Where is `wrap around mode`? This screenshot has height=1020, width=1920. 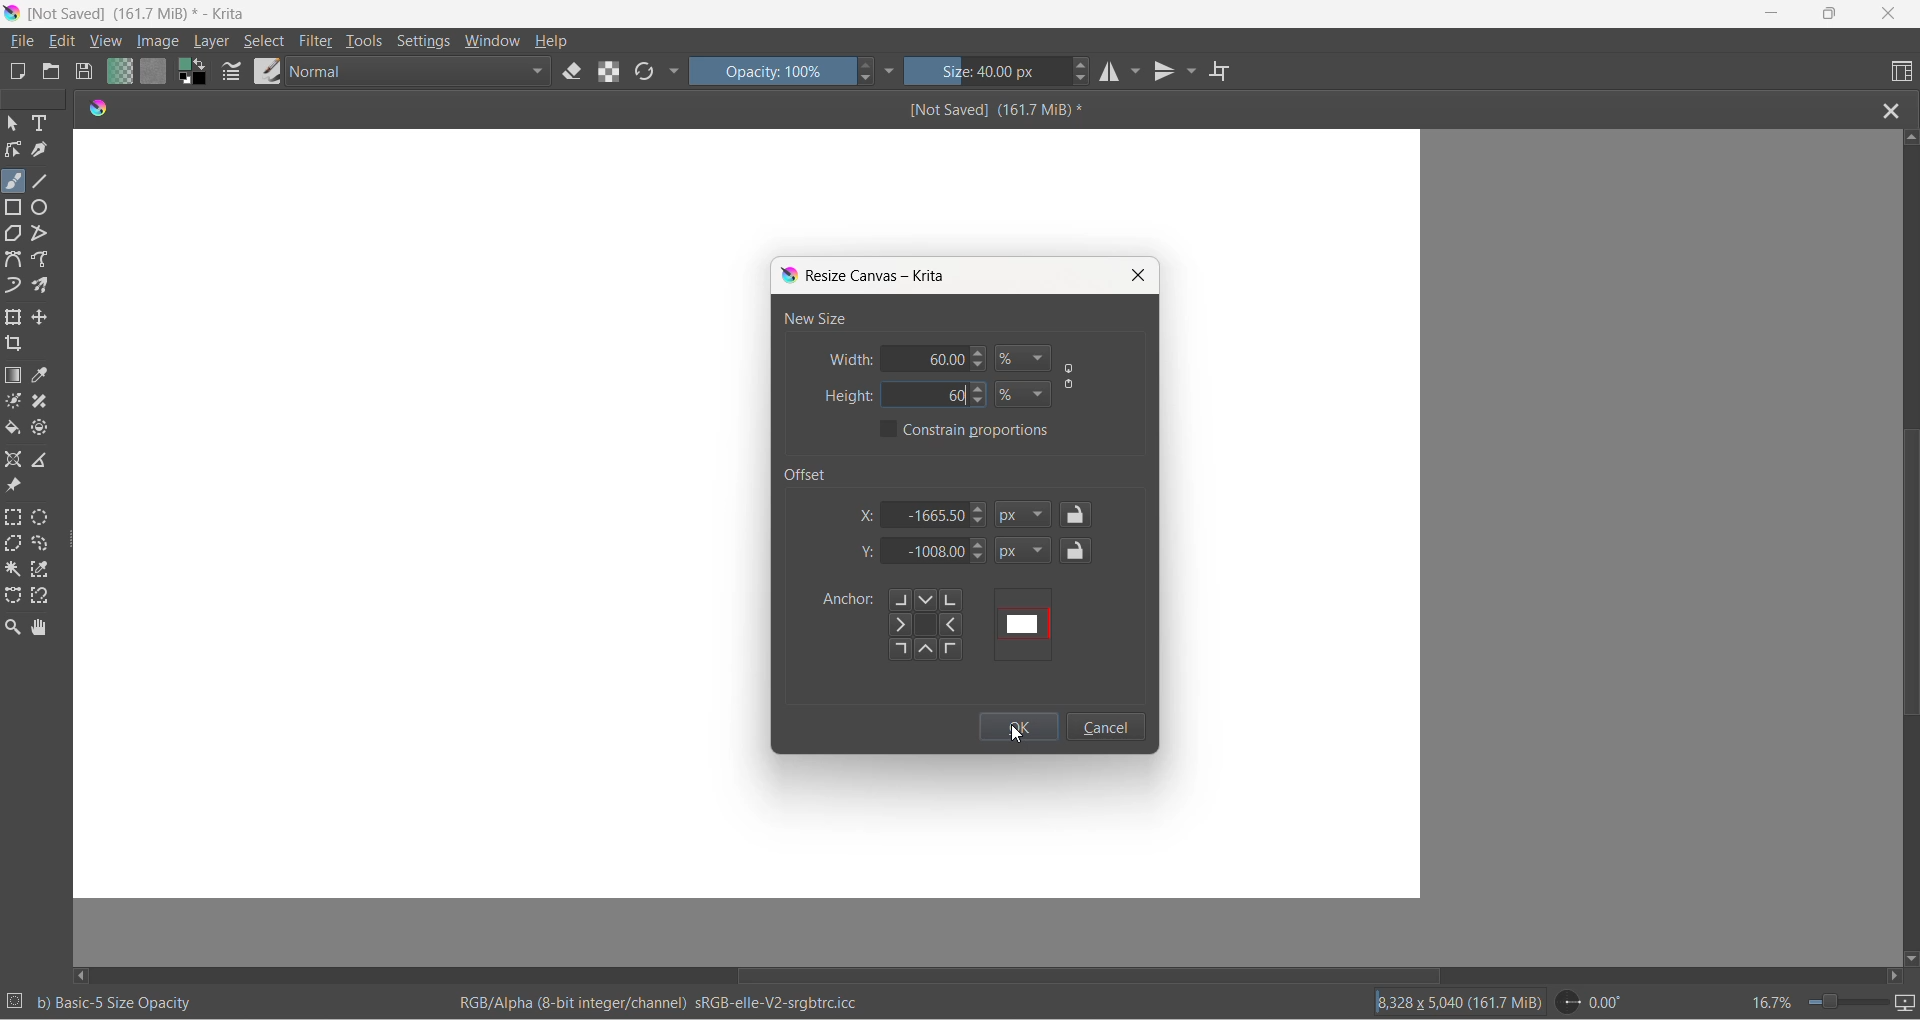
wrap around mode is located at coordinates (1228, 72).